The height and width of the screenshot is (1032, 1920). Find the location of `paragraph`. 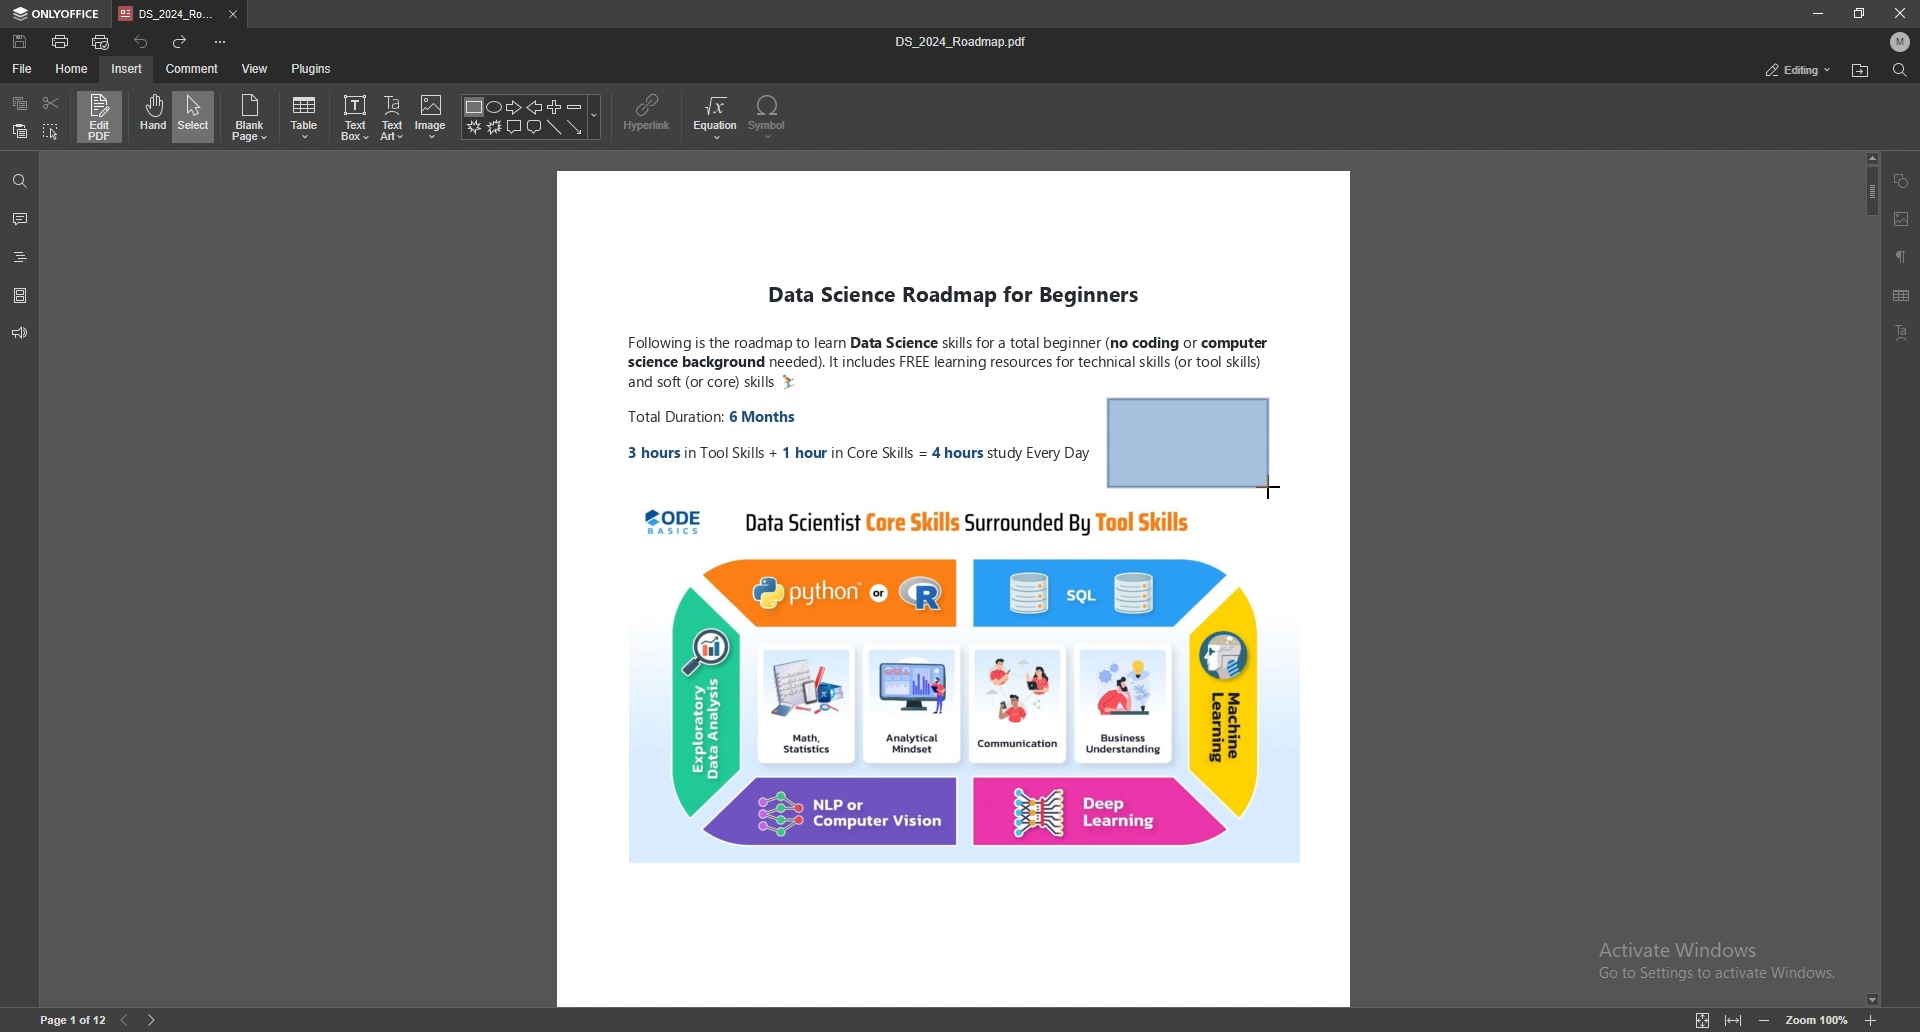

paragraph is located at coordinates (1902, 256).